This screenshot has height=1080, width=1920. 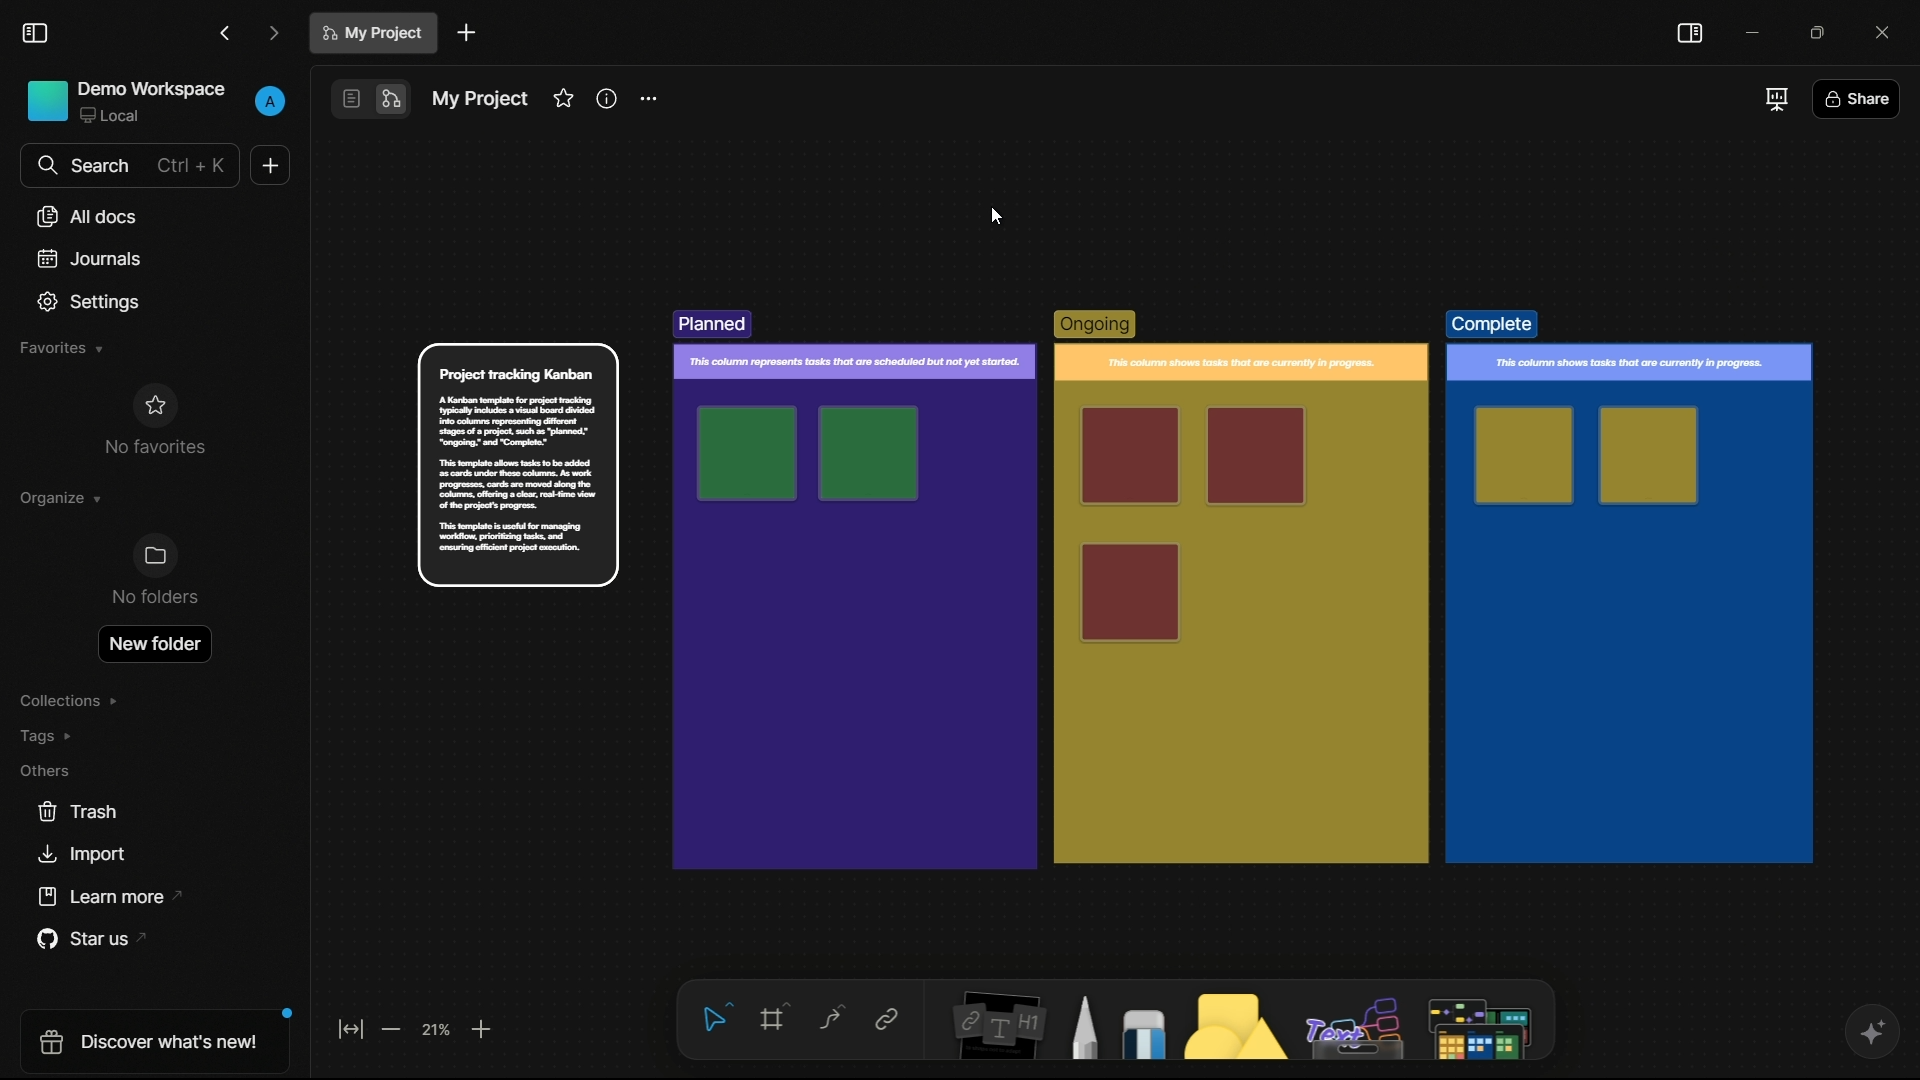 What do you see at coordinates (1144, 1033) in the screenshot?
I see `eraser` at bounding box center [1144, 1033].